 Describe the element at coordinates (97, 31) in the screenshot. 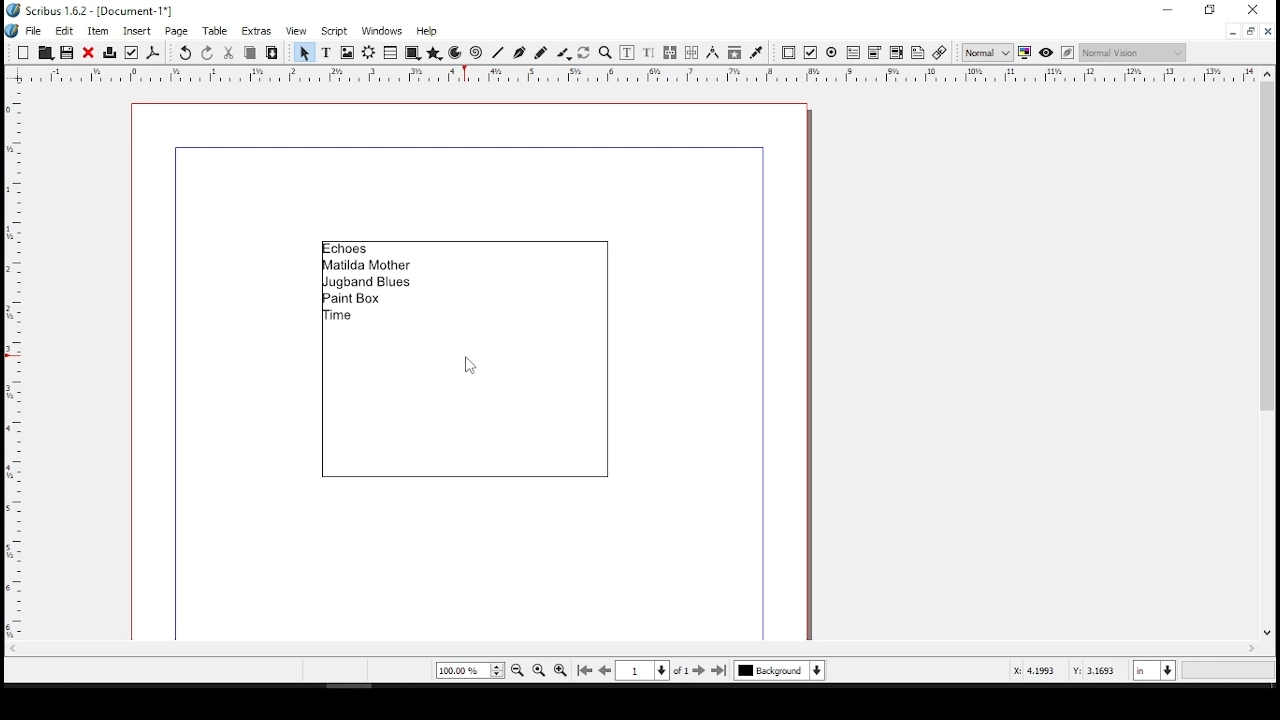

I see `item` at that location.